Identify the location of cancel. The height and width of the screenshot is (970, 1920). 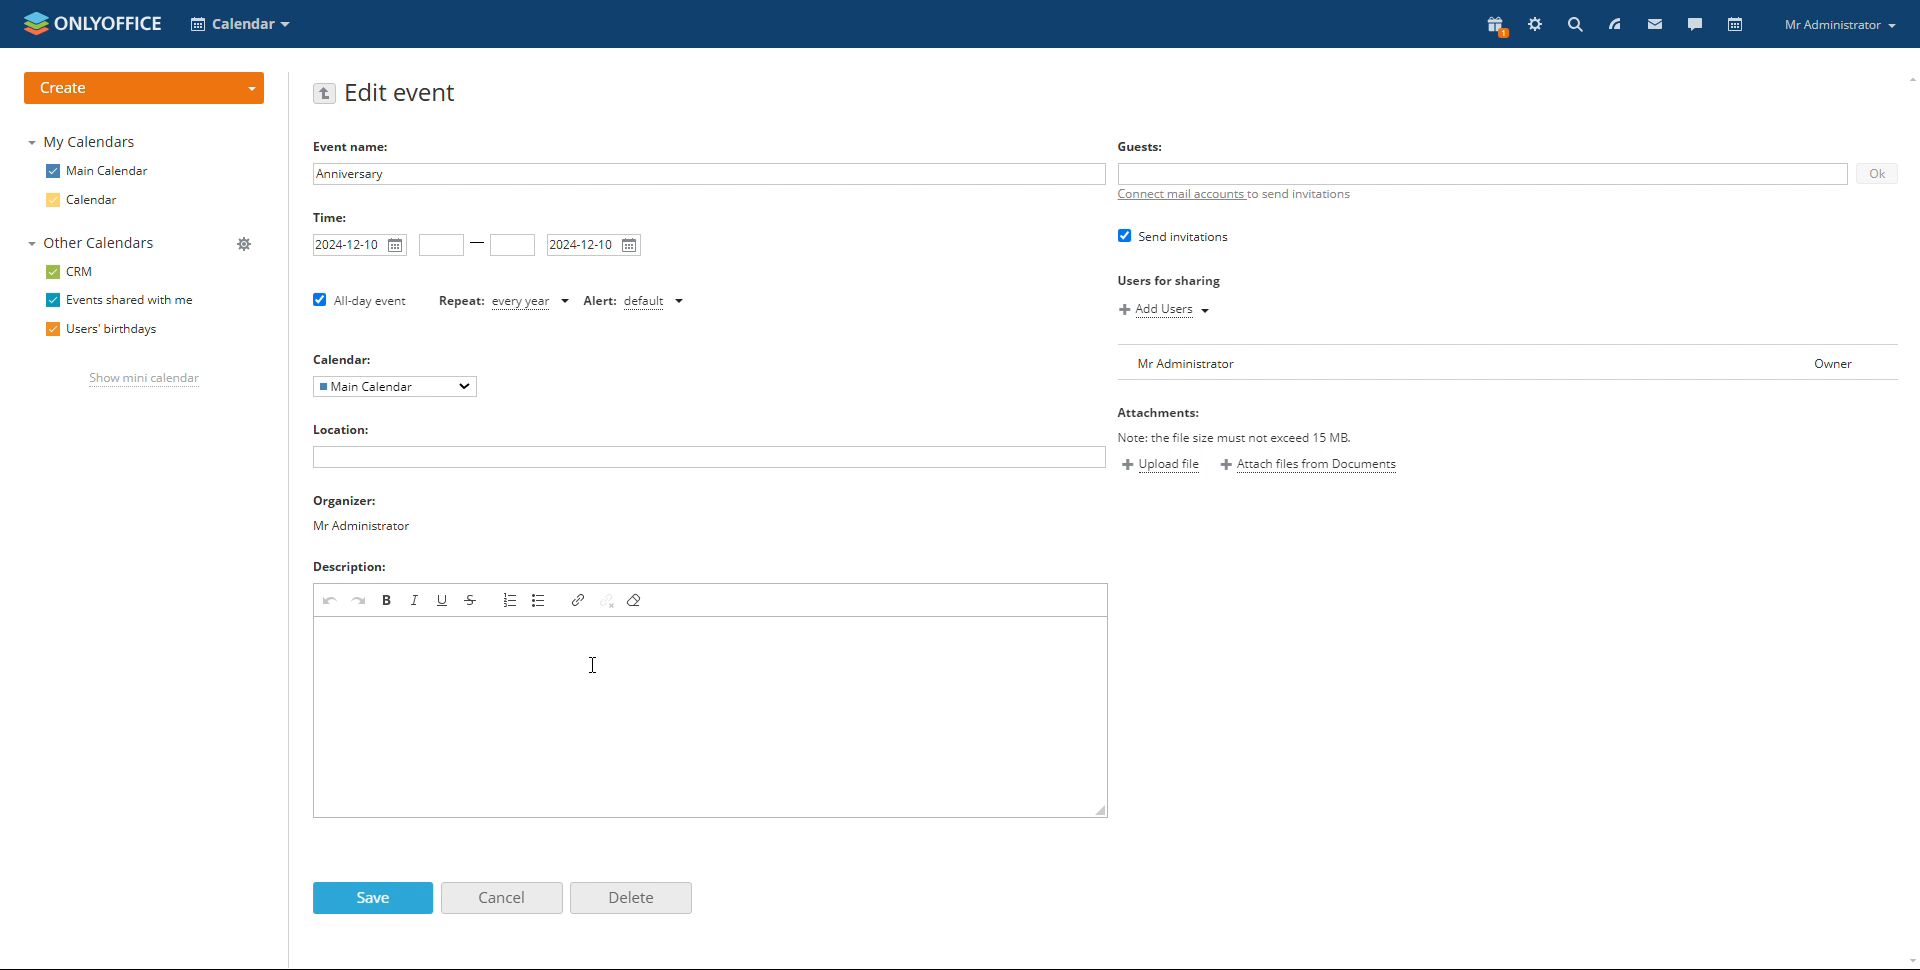
(502, 898).